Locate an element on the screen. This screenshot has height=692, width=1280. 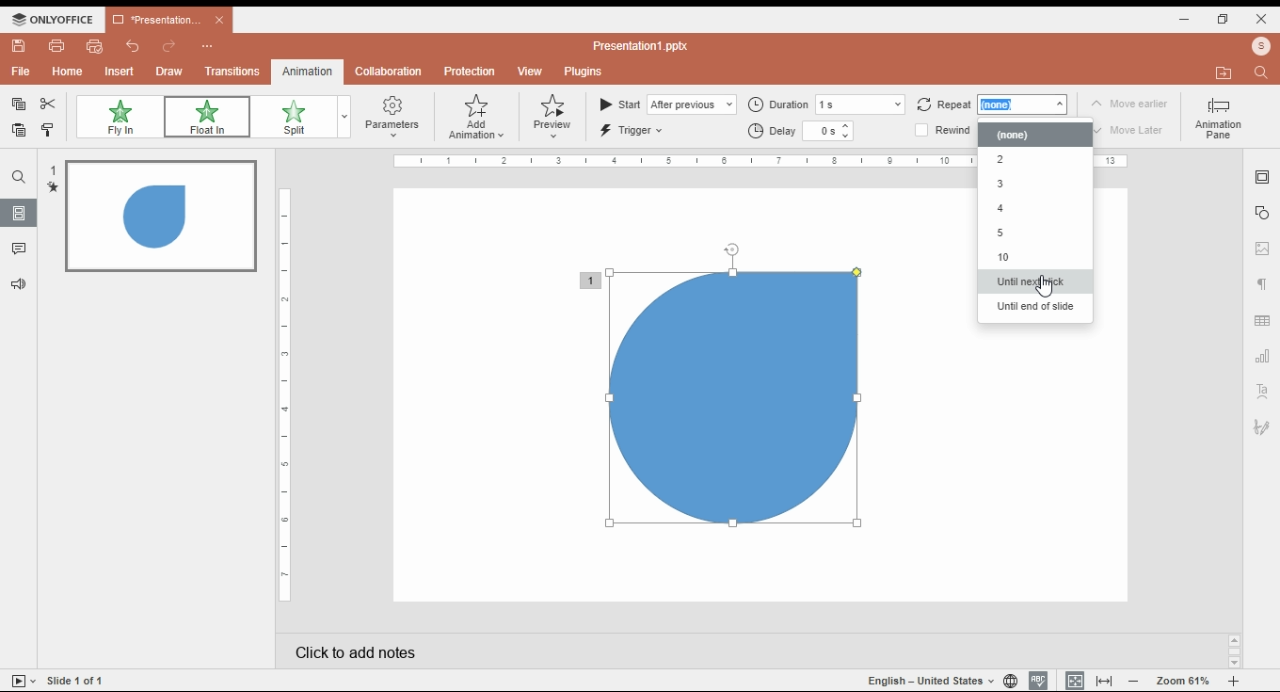
presentation is located at coordinates (167, 20).